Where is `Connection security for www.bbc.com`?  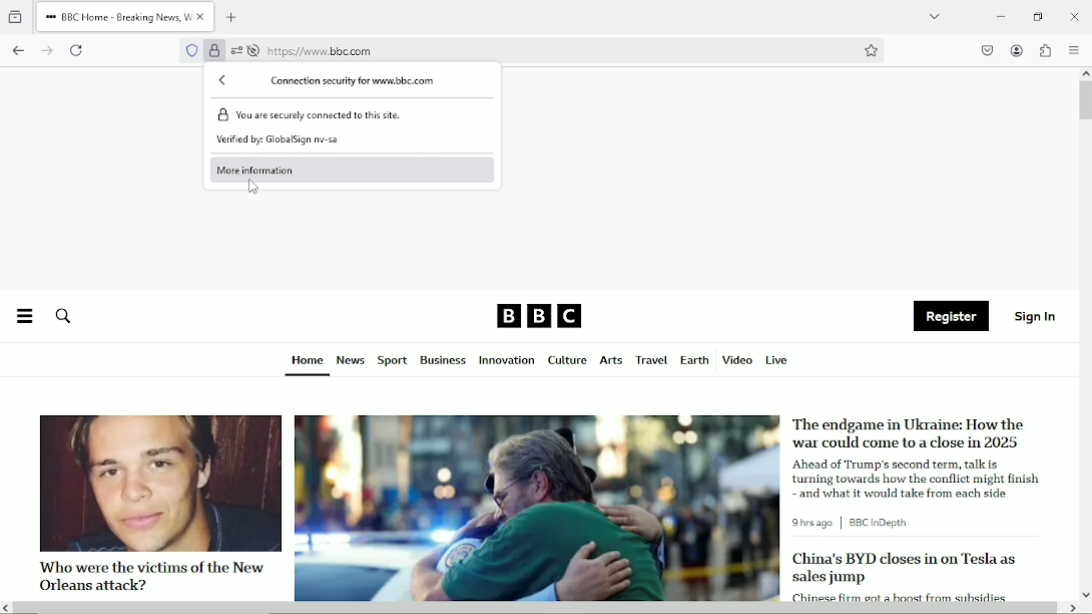
Connection security for www.bbc.com is located at coordinates (355, 80).